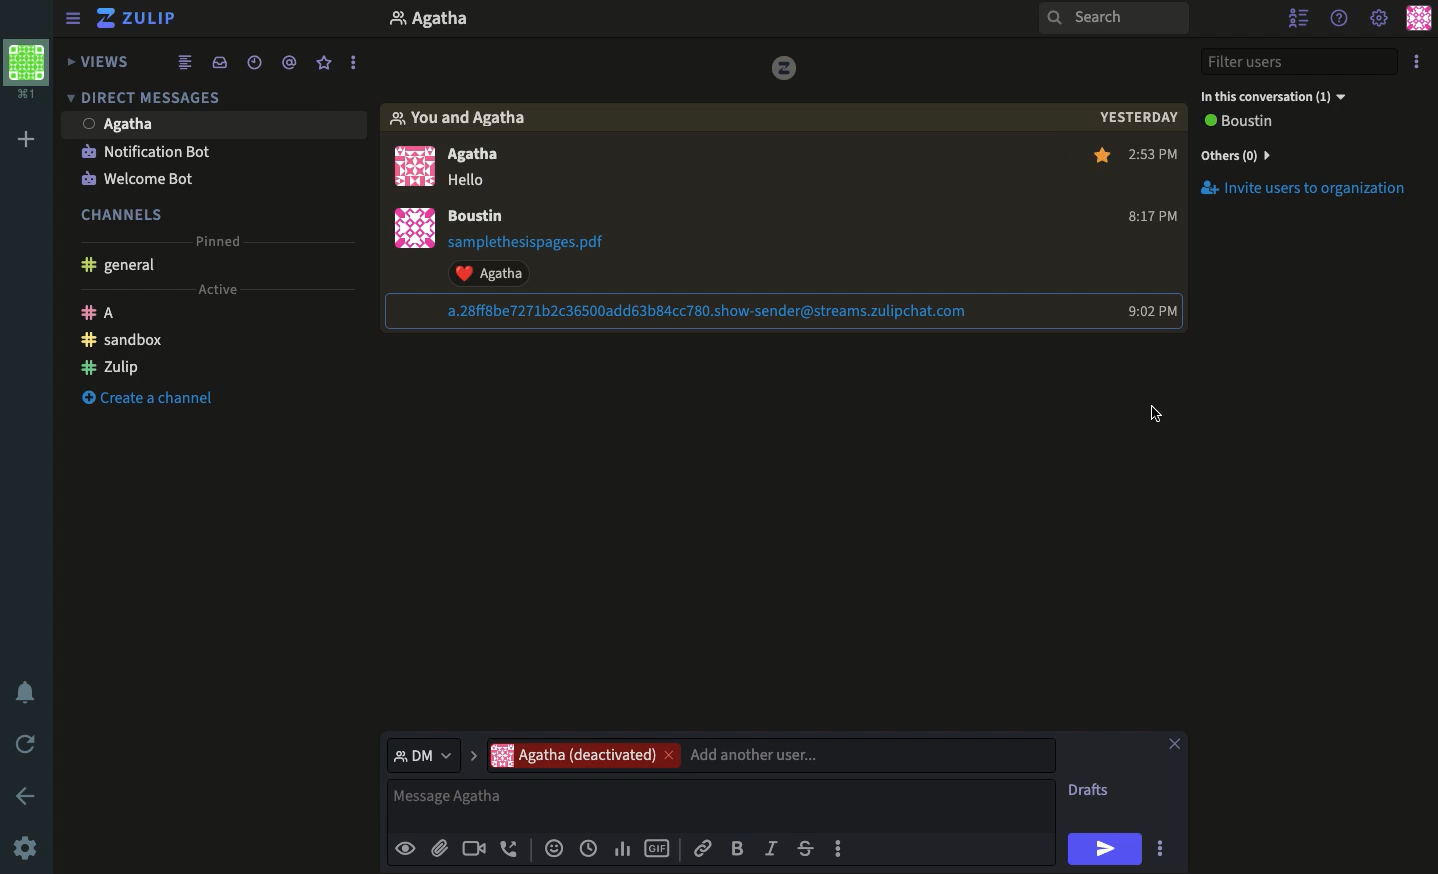 The width and height of the screenshot is (1438, 874). Describe the element at coordinates (28, 744) in the screenshot. I see `Refresh` at that location.